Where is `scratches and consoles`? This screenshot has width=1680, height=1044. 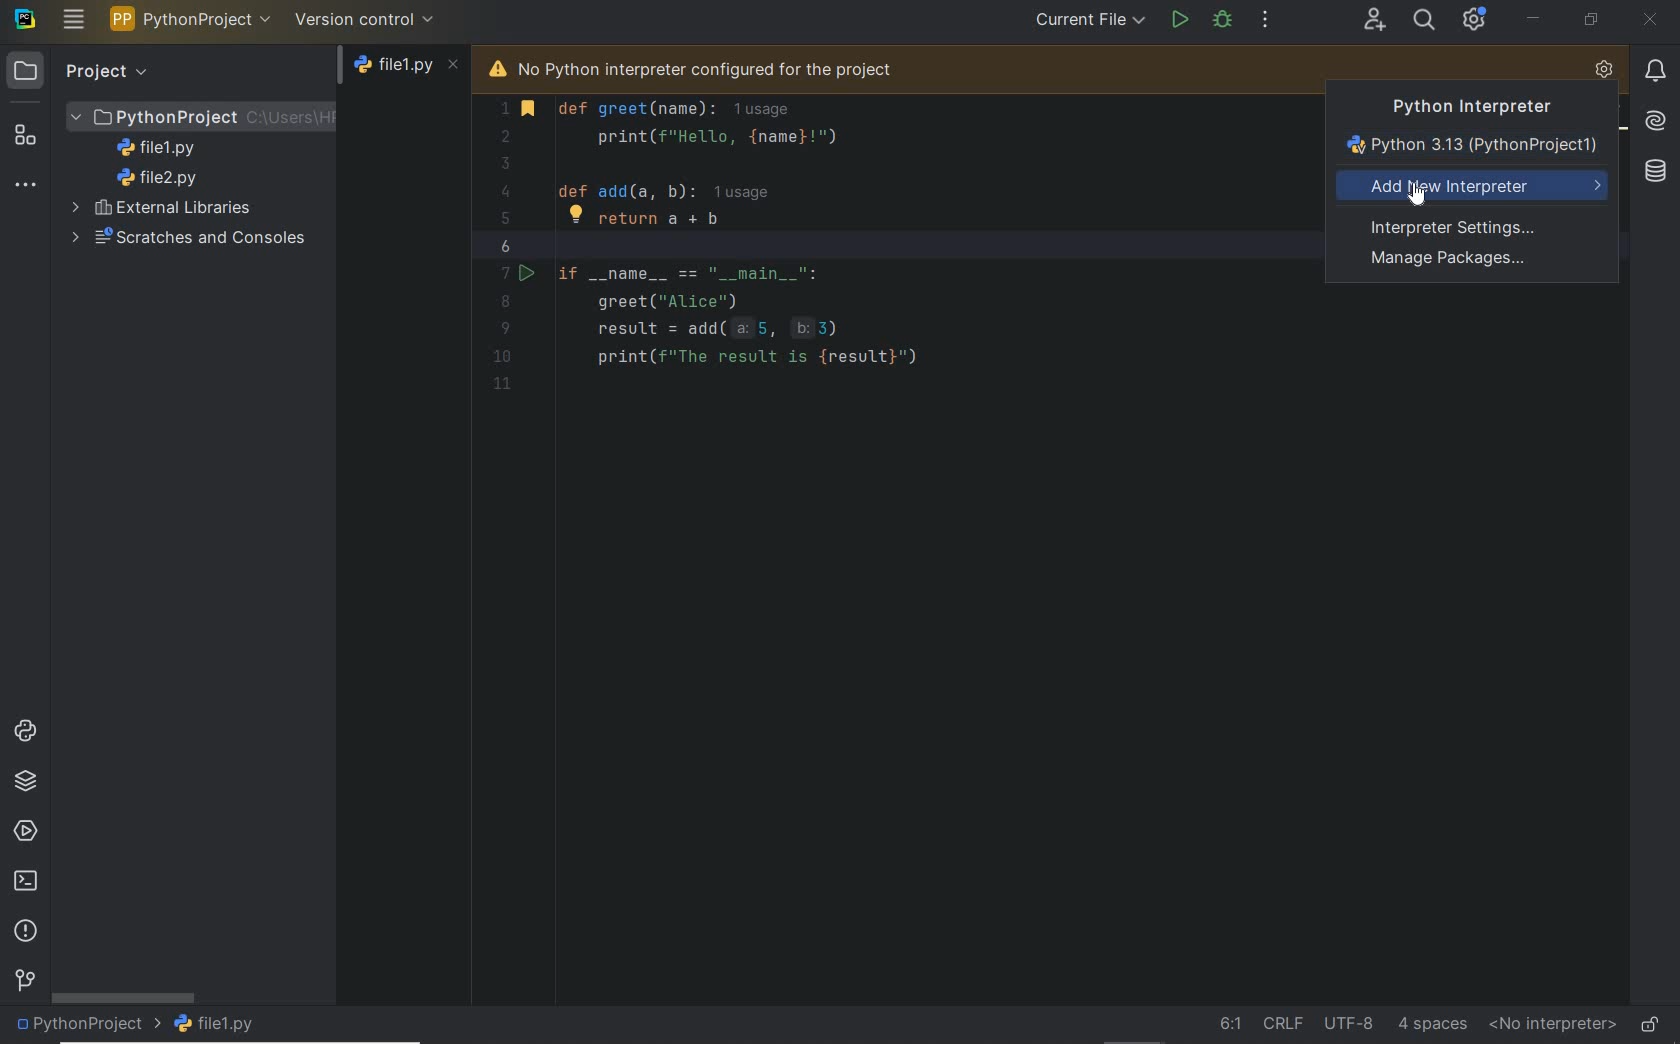
scratches and consoles is located at coordinates (183, 239).